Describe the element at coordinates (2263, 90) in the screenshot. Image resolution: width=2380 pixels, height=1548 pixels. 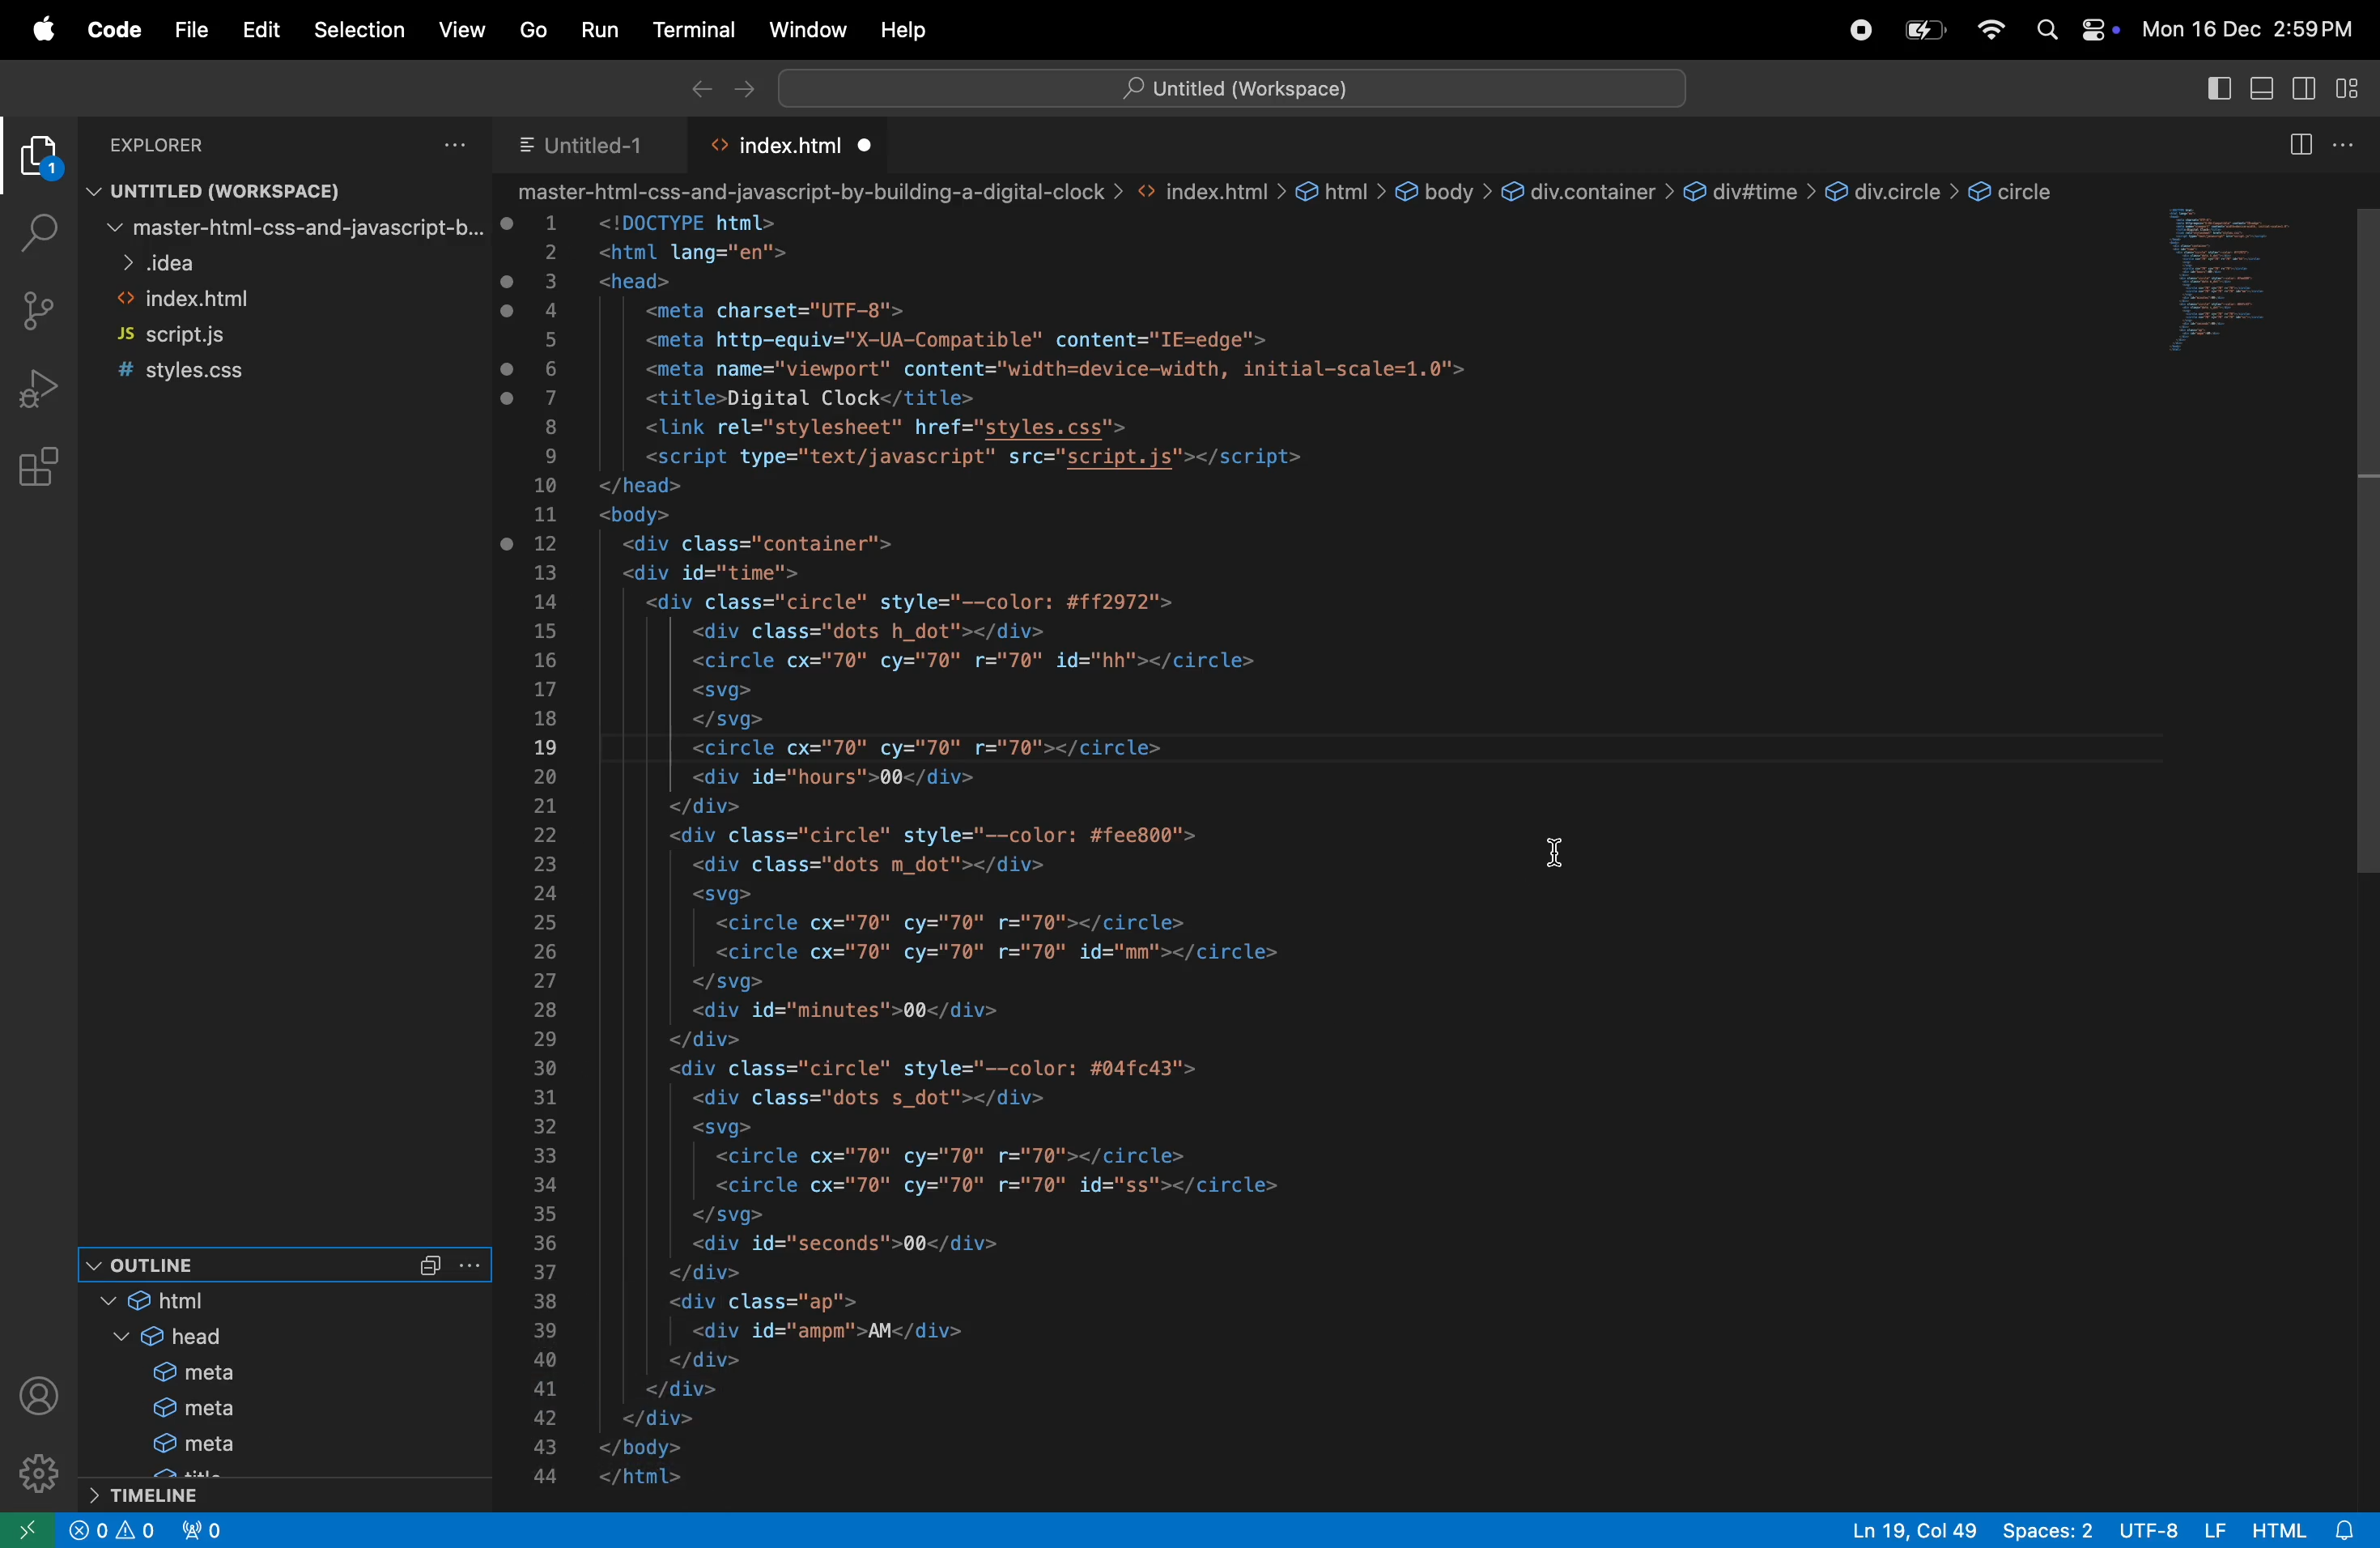
I see `toggle panel` at that location.